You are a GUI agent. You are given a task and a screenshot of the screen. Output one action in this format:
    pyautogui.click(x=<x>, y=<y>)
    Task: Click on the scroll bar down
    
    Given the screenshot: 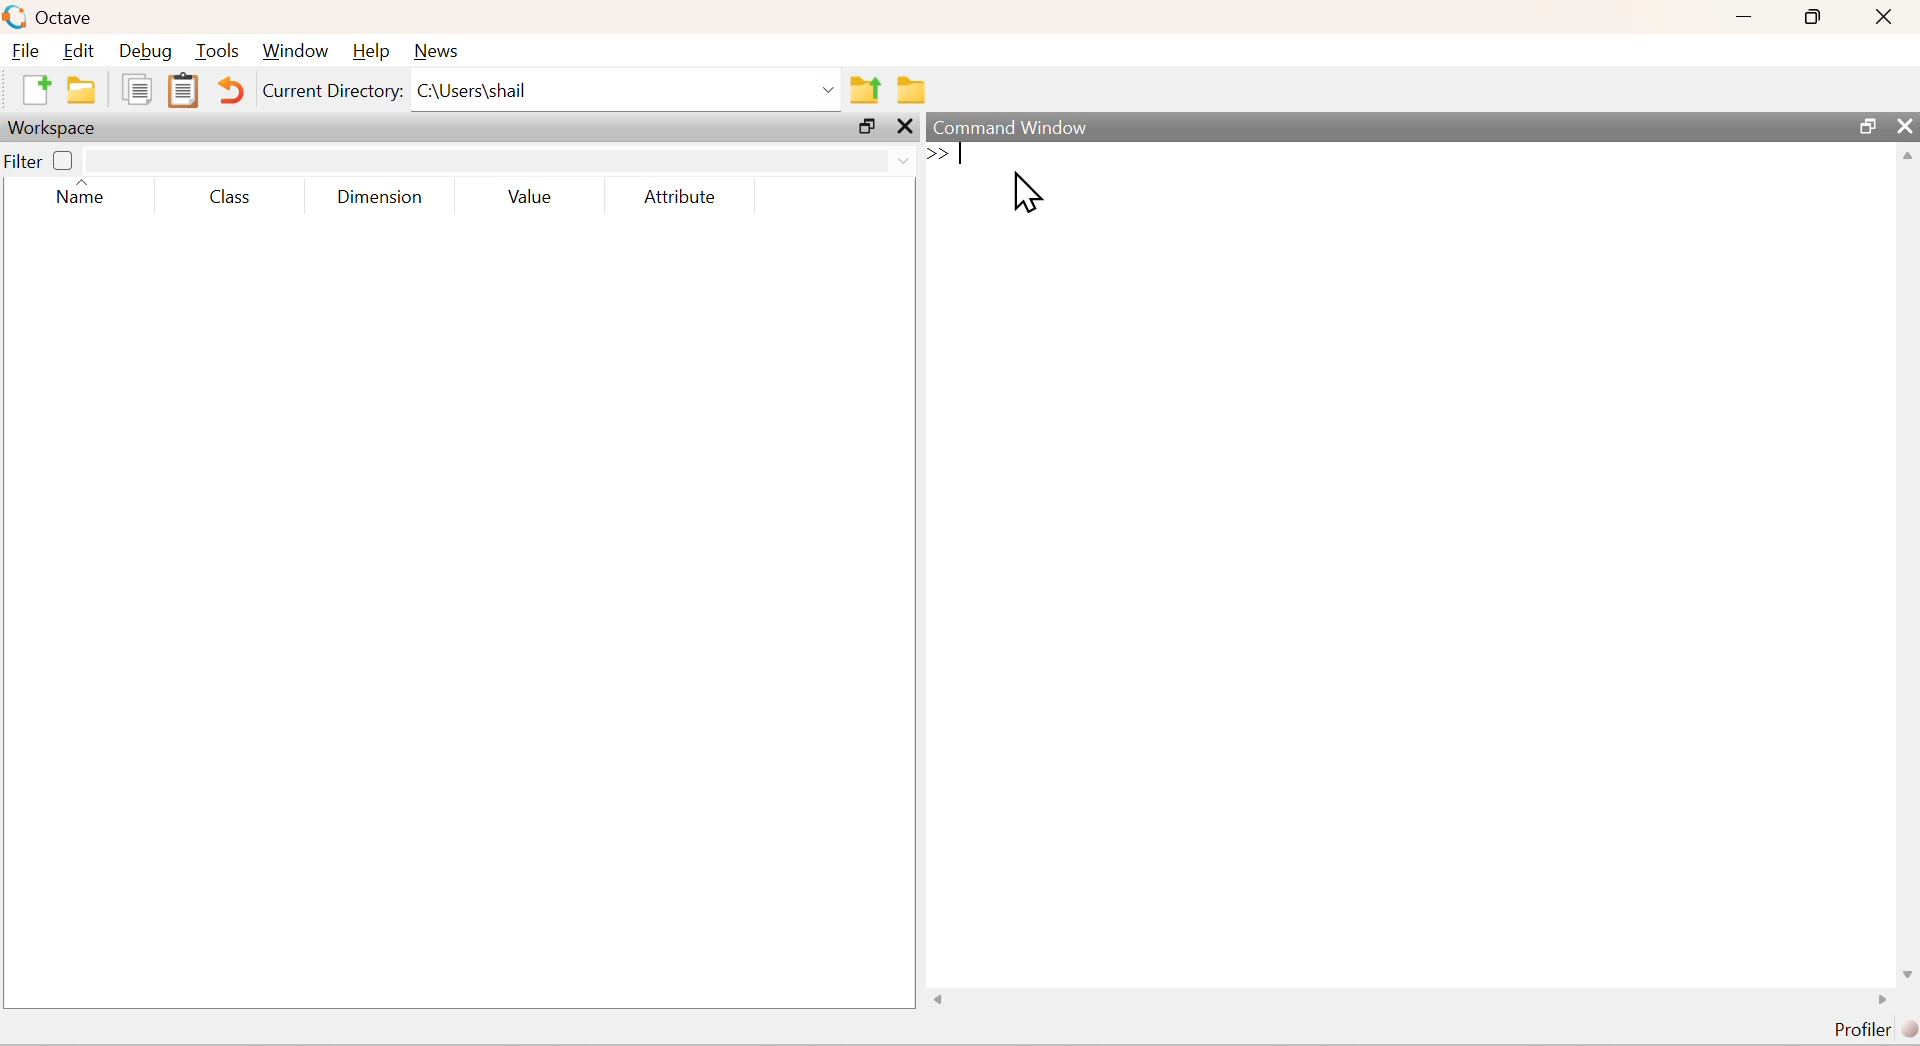 What is the action you would take?
    pyautogui.click(x=1904, y=972)
    